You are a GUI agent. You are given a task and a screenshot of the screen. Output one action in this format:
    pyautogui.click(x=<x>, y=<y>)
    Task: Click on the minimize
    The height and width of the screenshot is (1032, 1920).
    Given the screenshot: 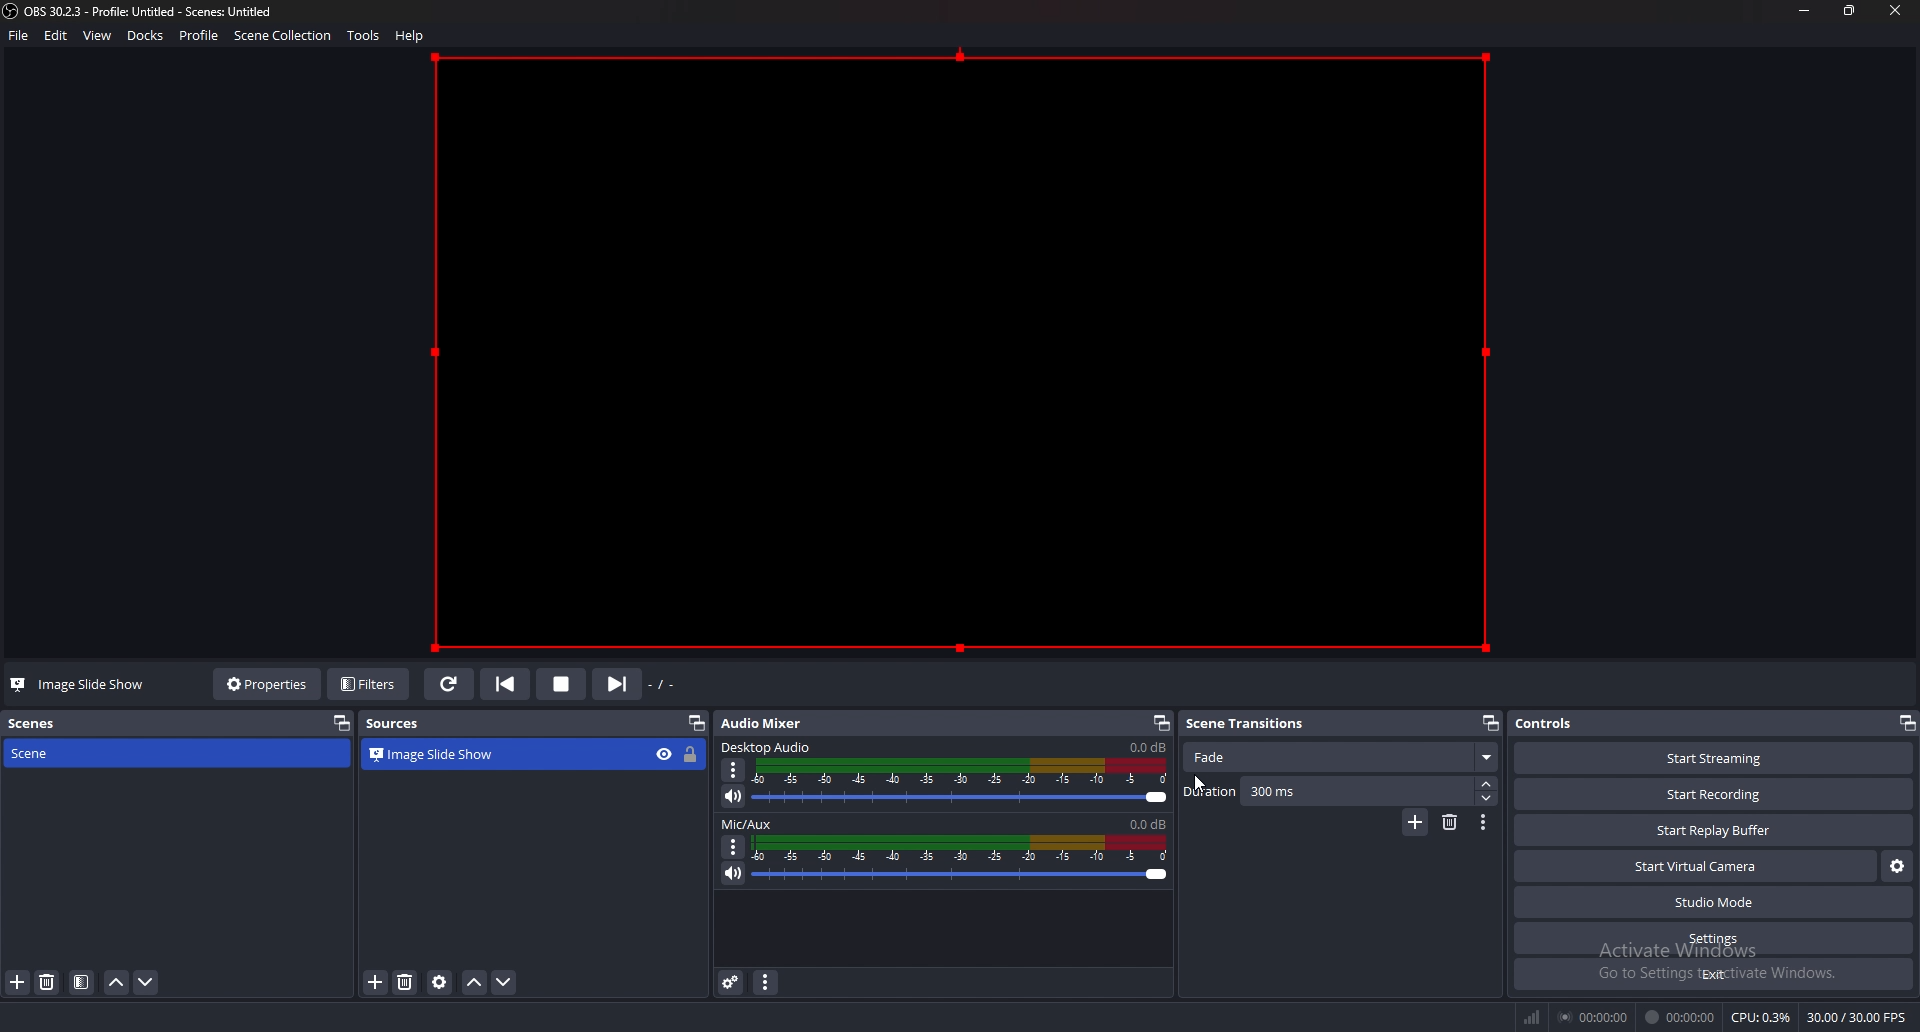 What is the action you would take?
    pyautogui.click(x=1806, y=11)
    